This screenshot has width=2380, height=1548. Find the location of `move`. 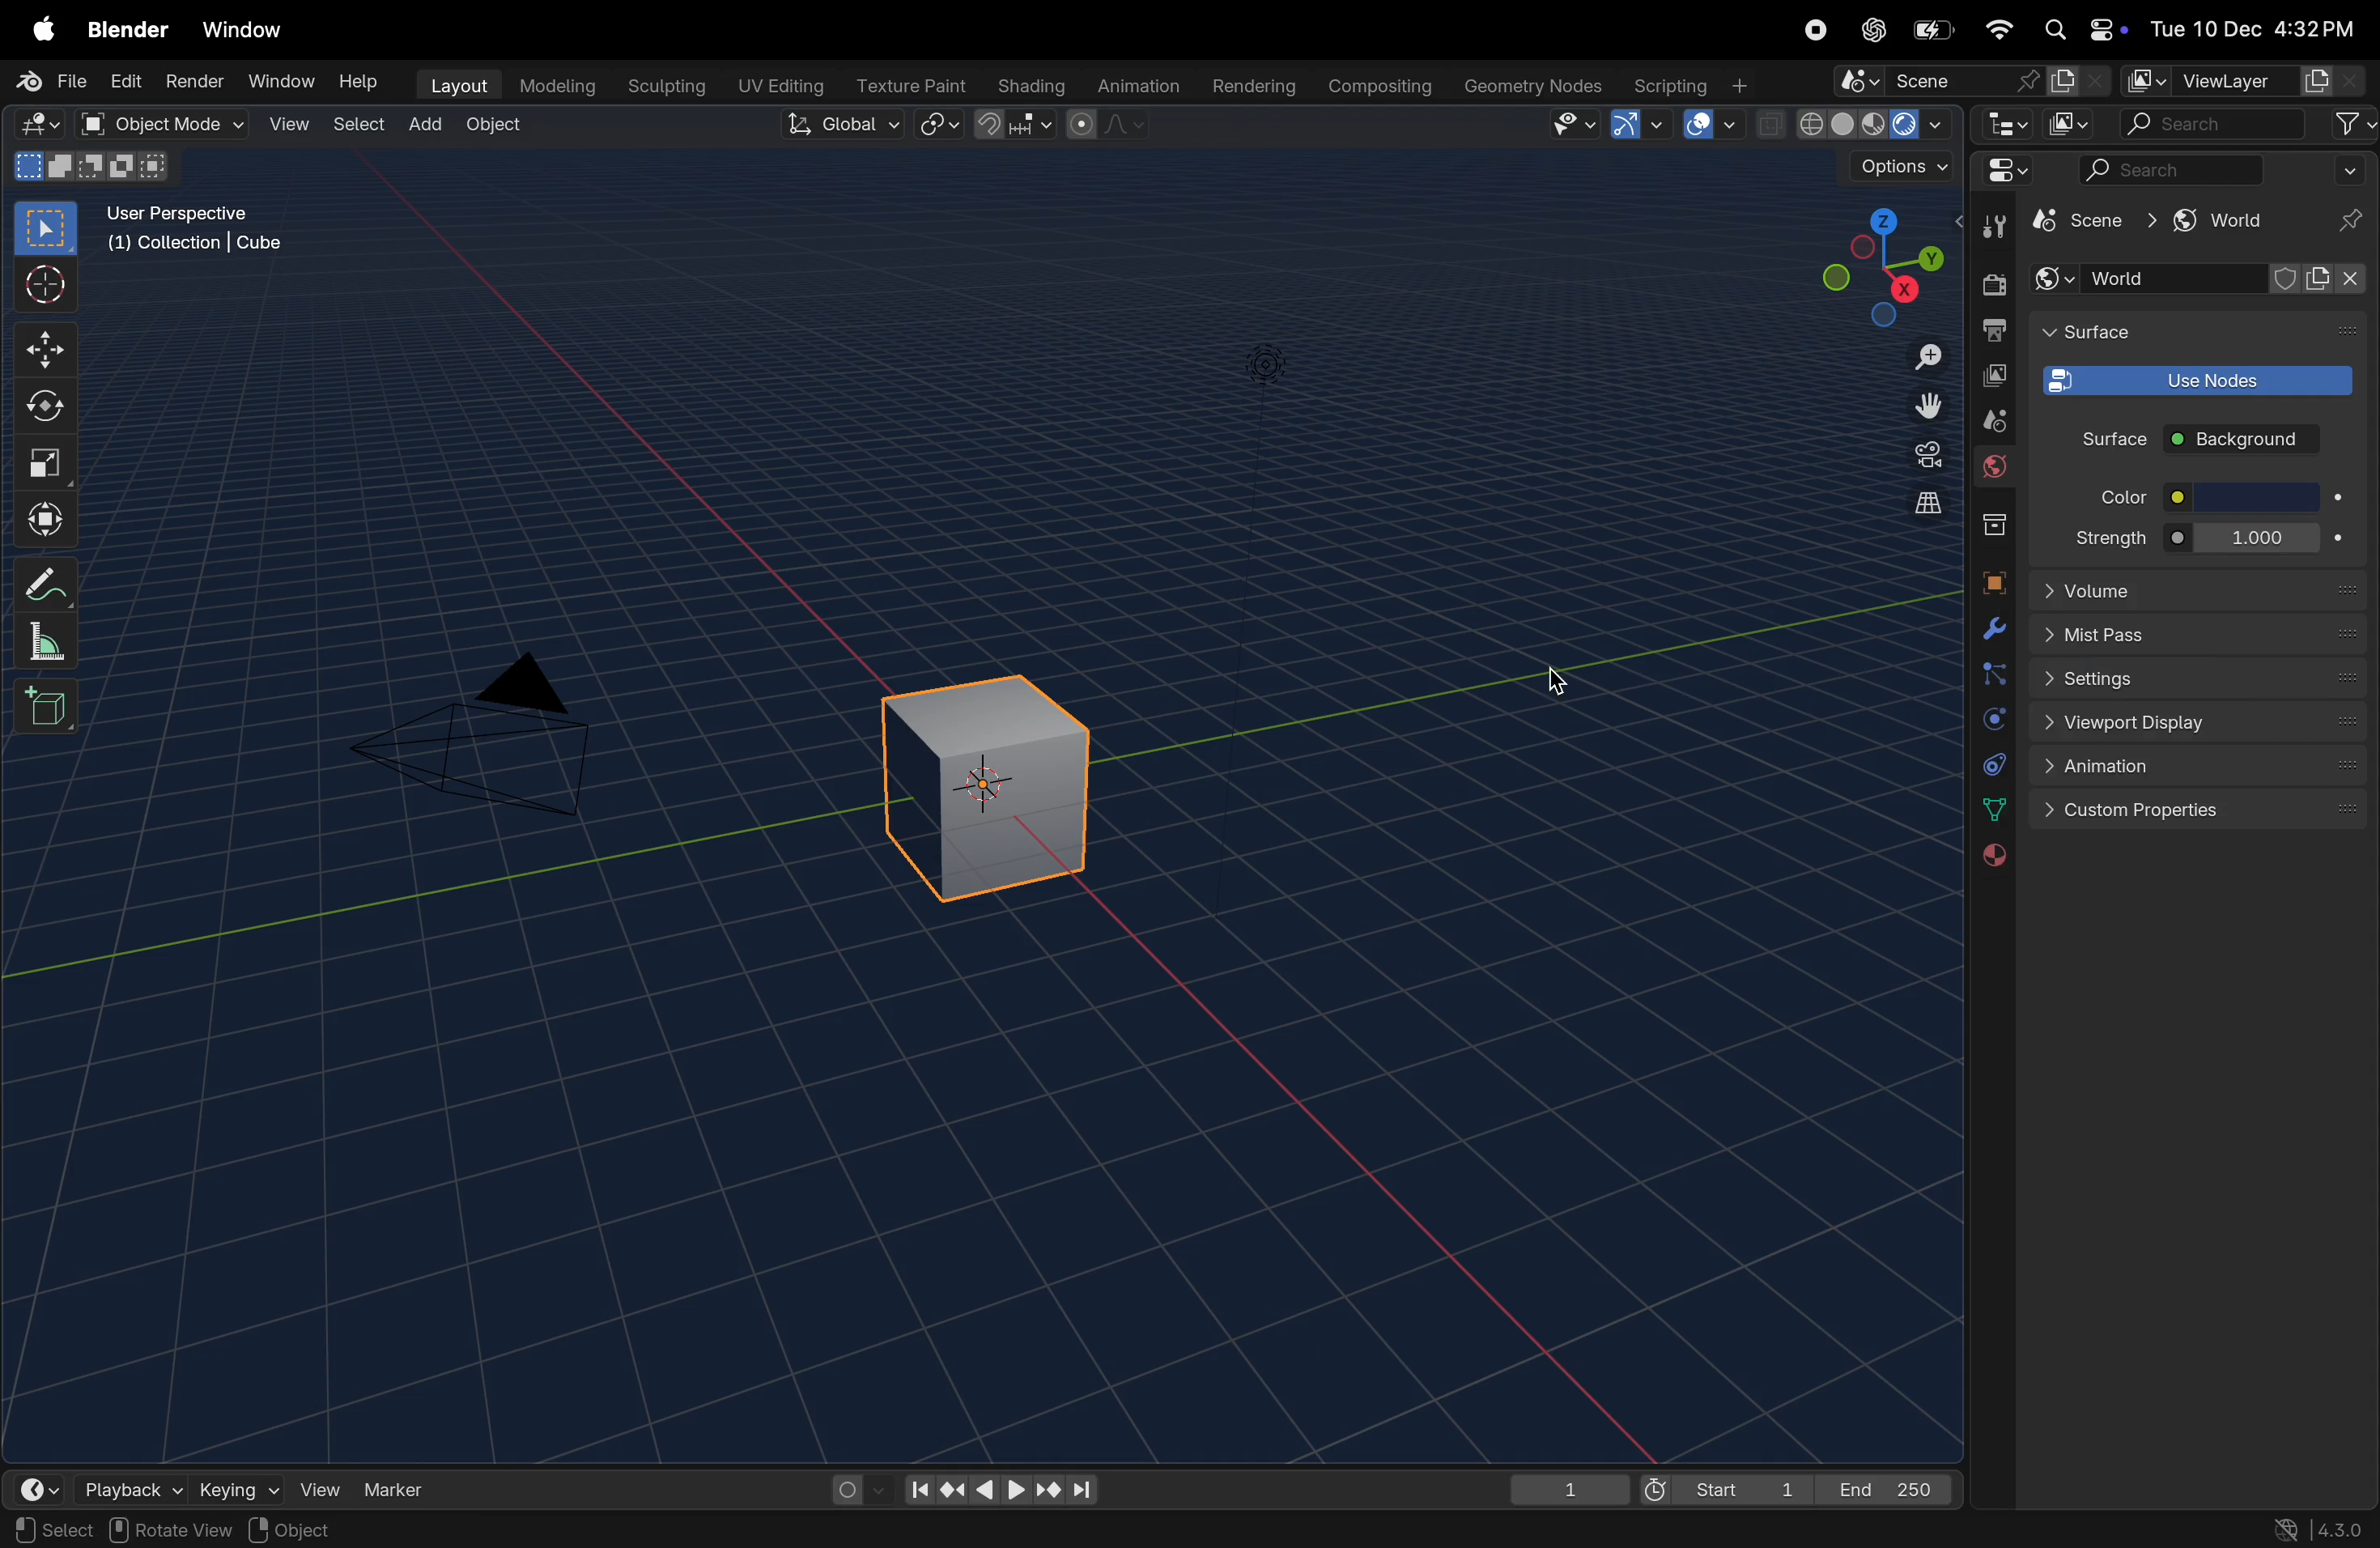

move is located at coordinates (48, 347).